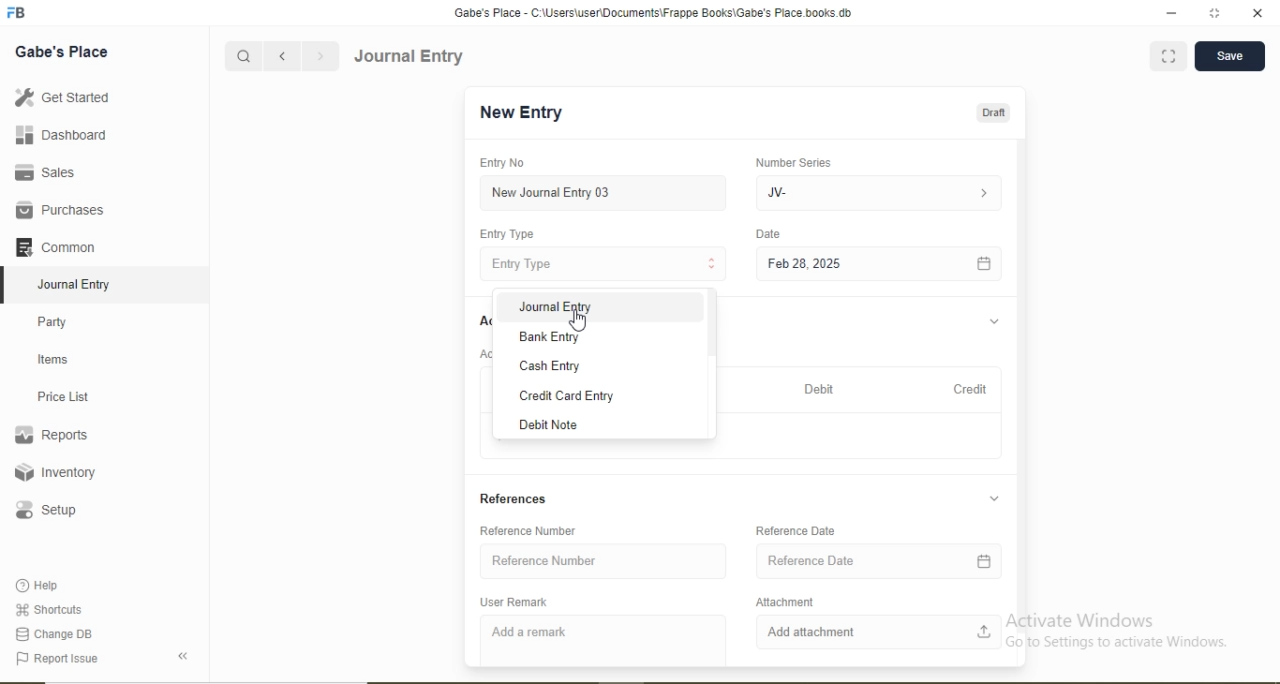  Describe the element at coordinates (59, 210) in the screenshot. I see `Purchases` at that location.